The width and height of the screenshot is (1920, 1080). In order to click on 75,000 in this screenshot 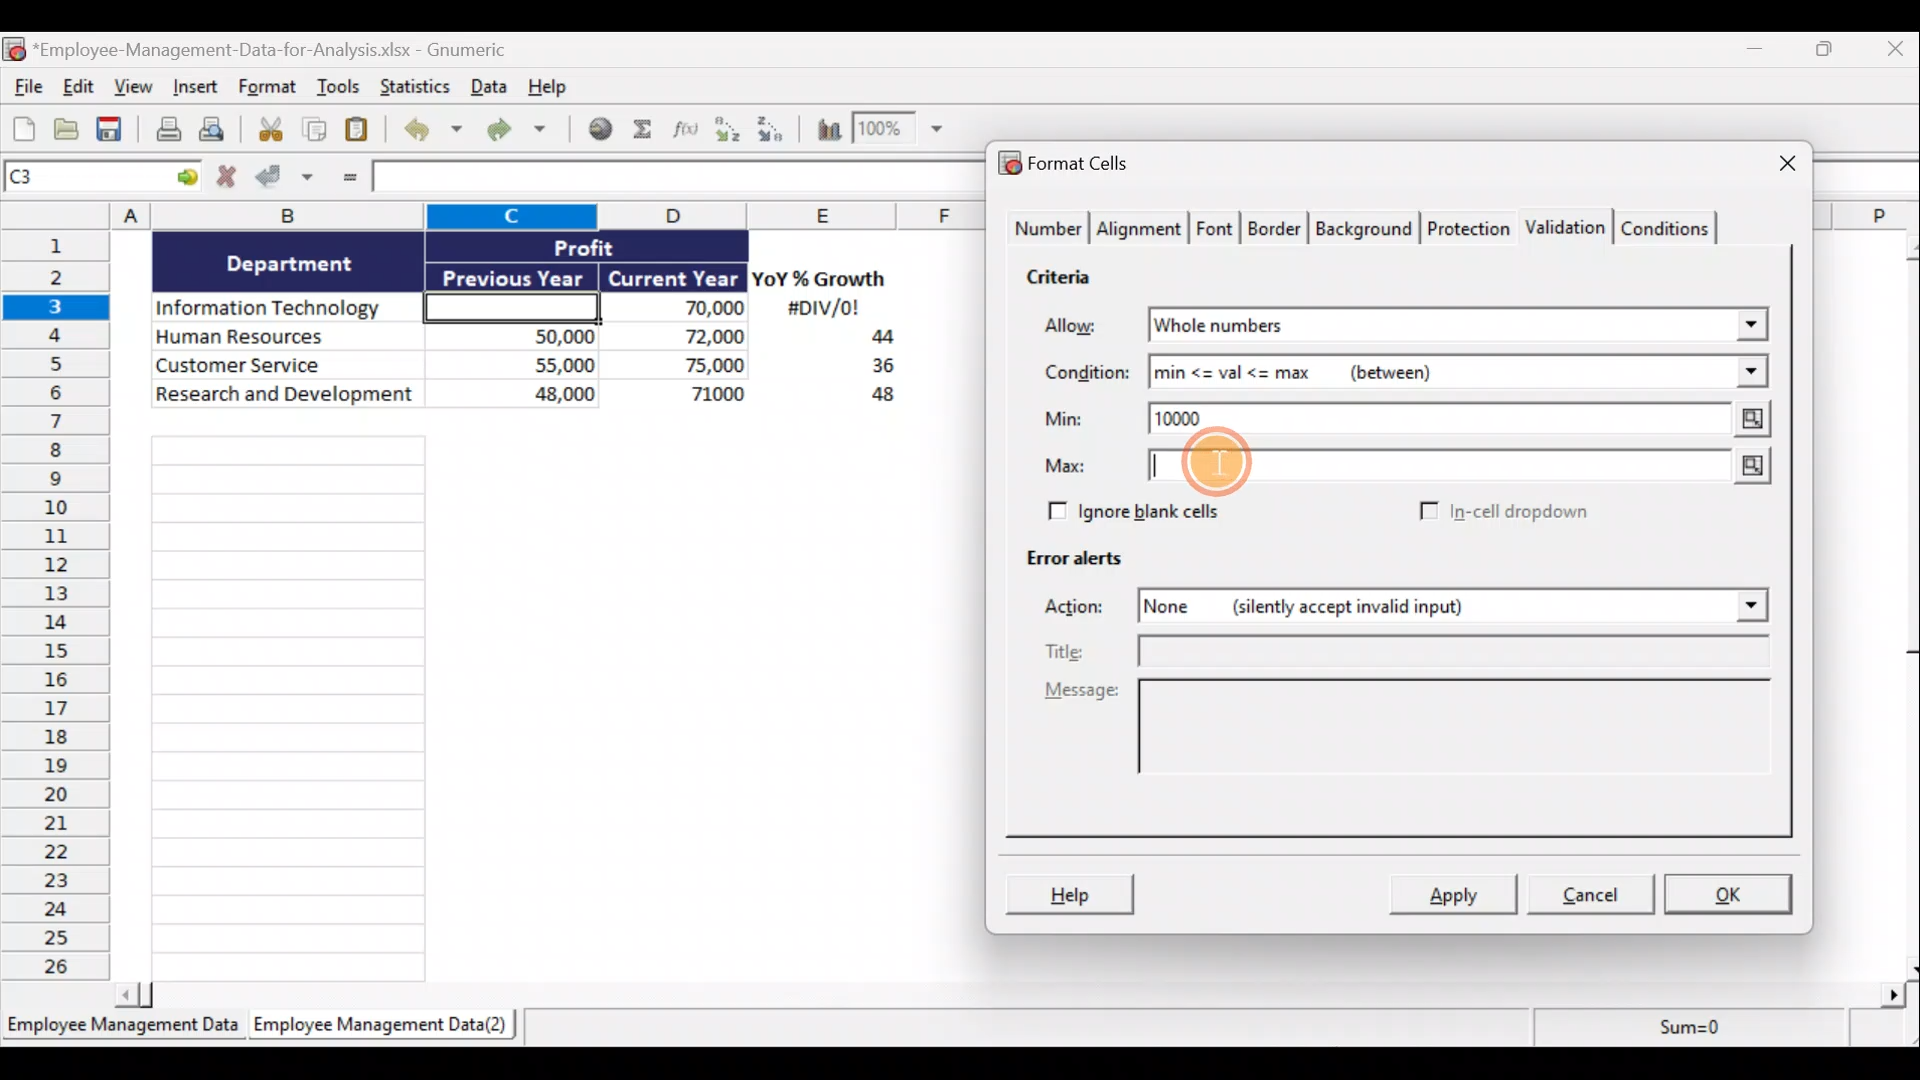, I will do `click(685, 366)`.